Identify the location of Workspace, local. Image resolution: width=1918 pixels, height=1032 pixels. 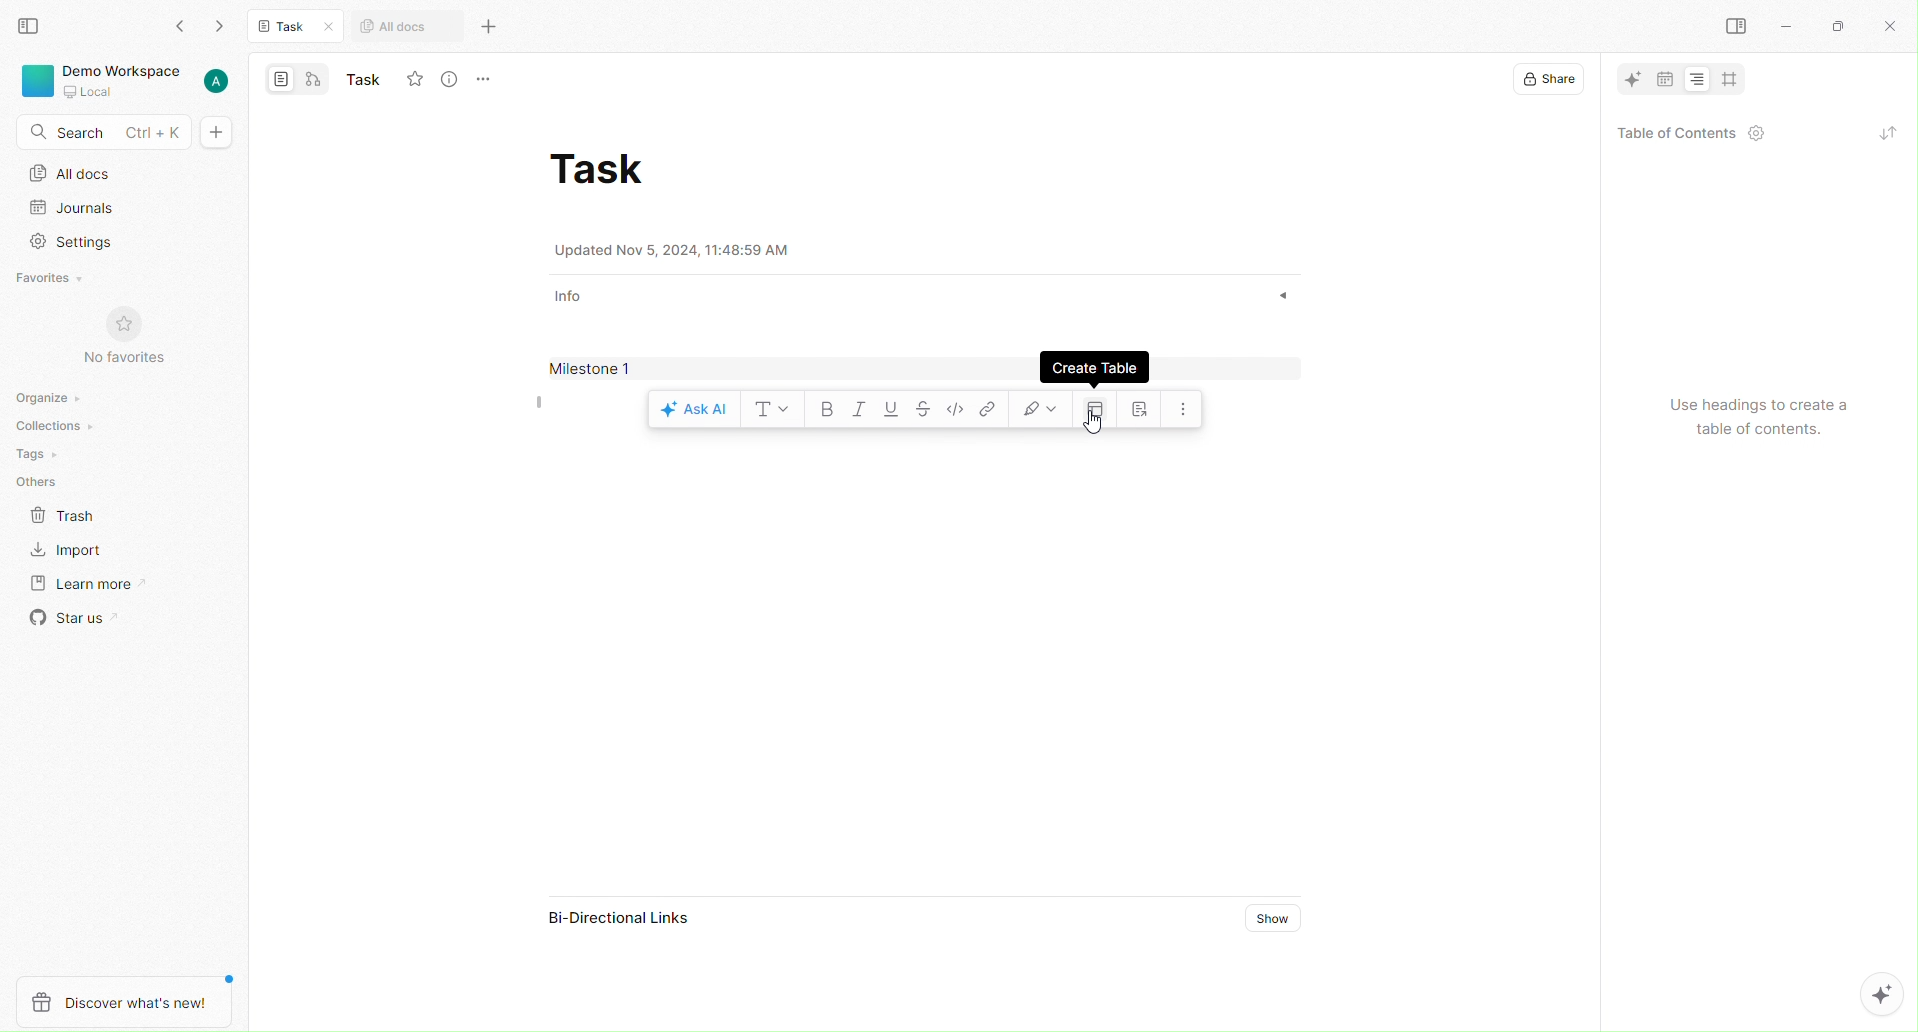
(104, 81).